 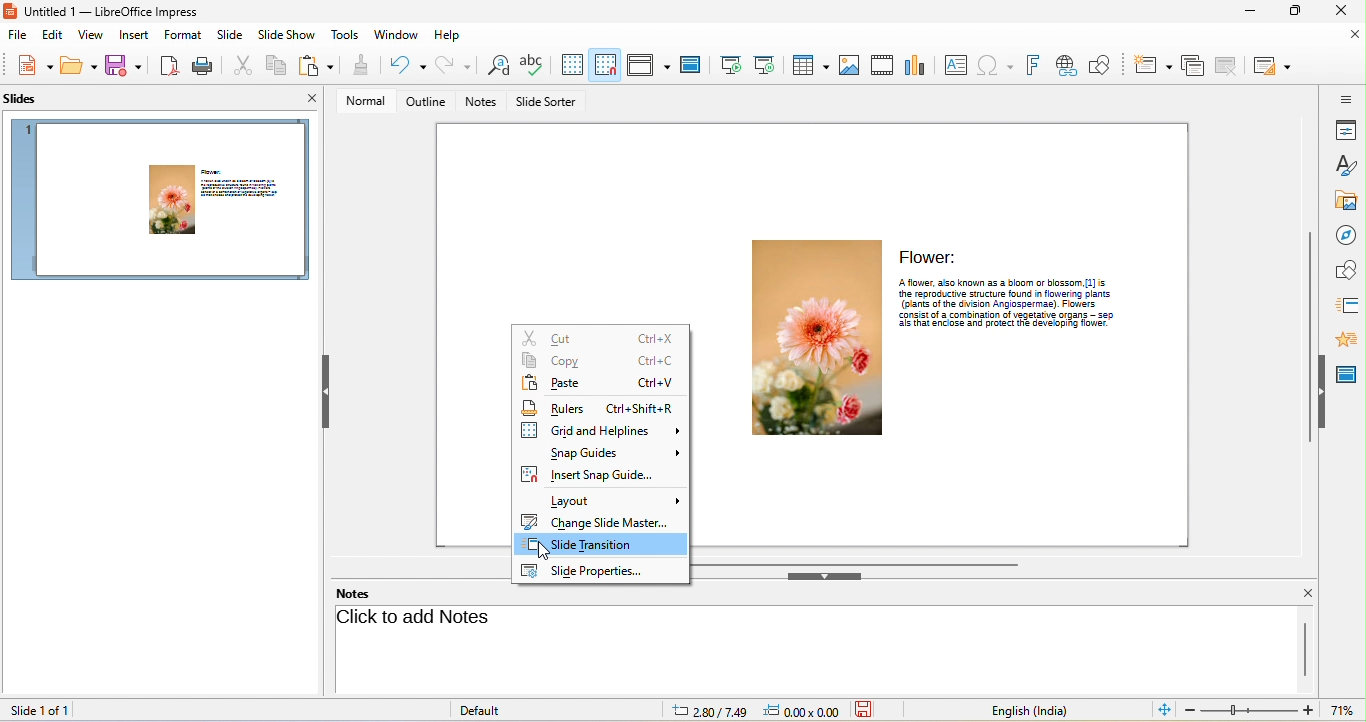 What do you see at coordinates (126, 68) in the screenshot?
I see `save` at bounding box center [126, 68].